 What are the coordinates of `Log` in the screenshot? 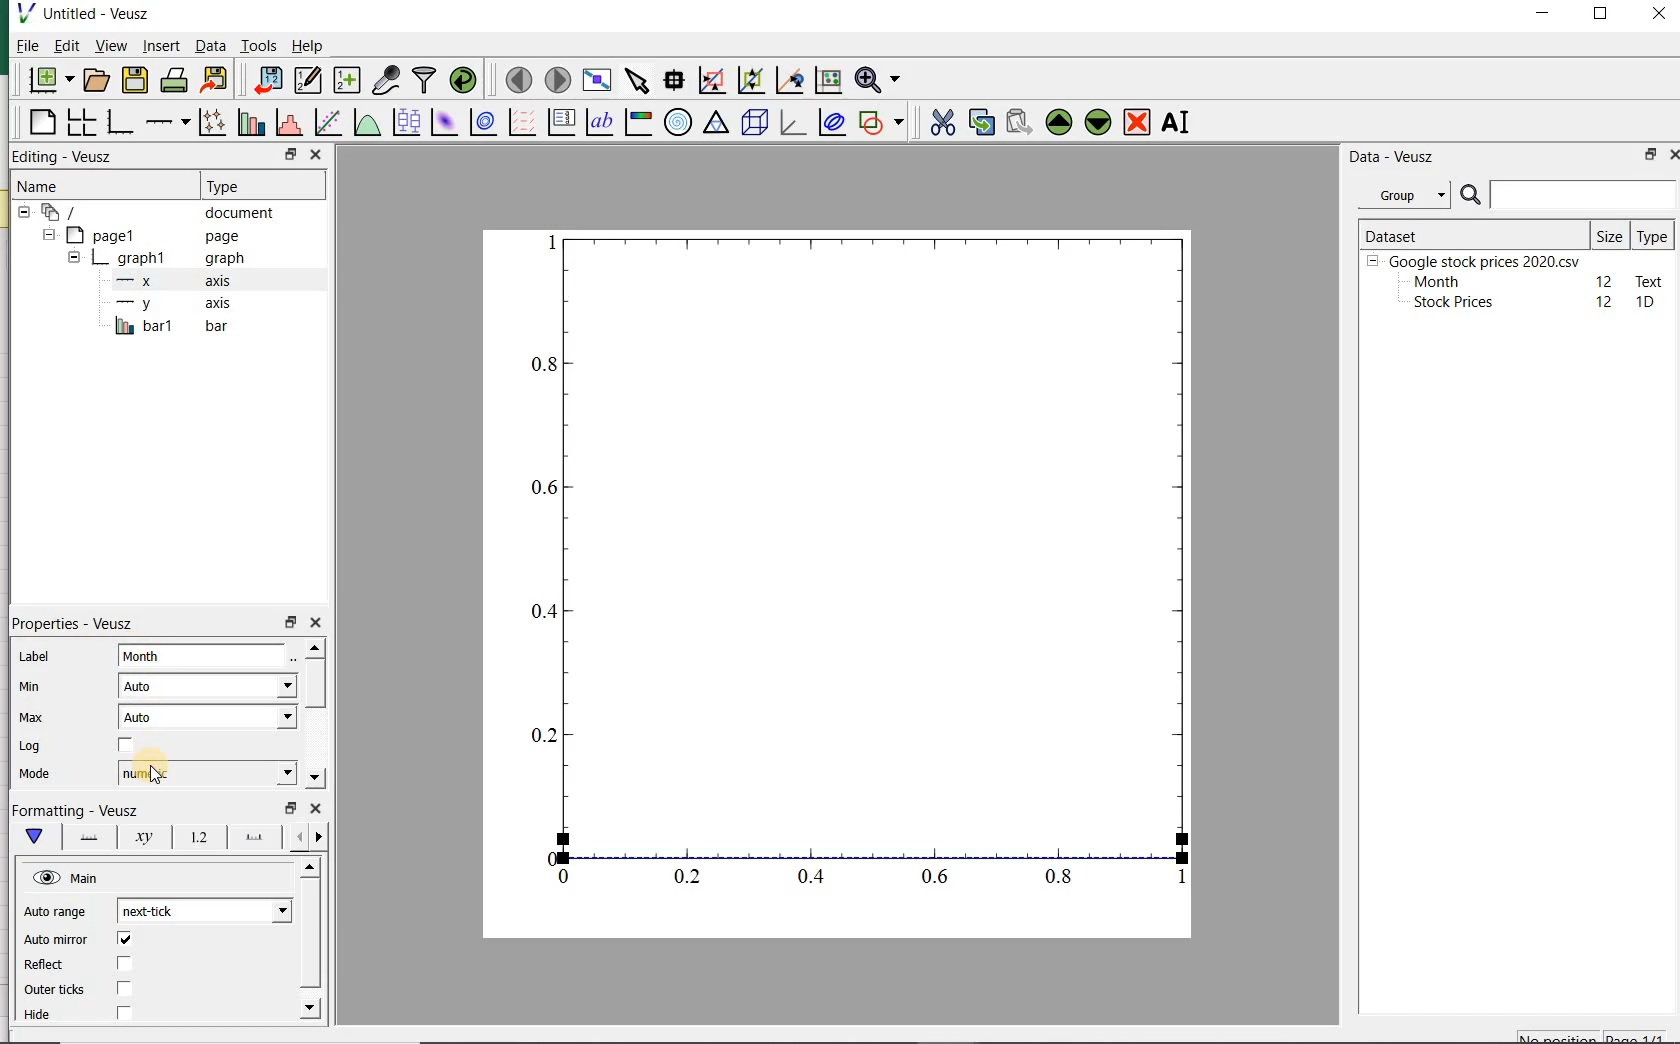 It's located at (29, 746).